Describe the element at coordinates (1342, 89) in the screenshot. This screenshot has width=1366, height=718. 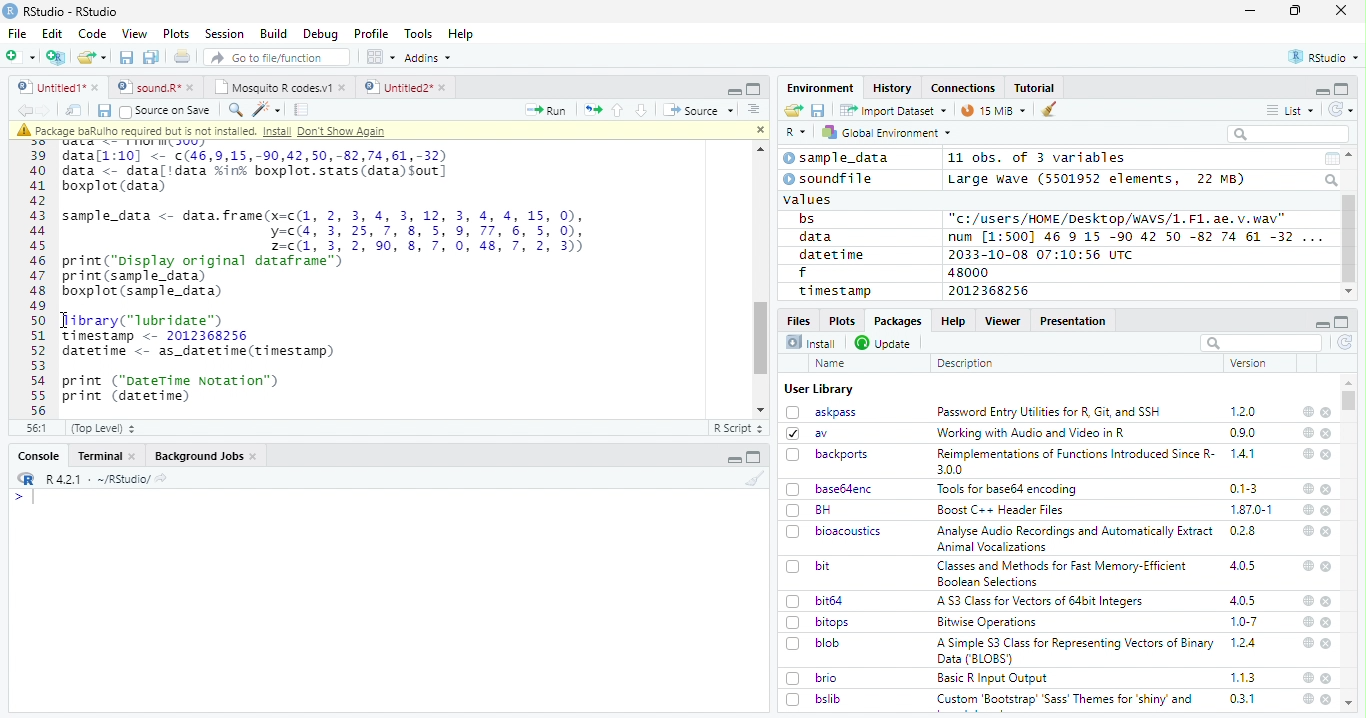
I see `full screen` at that location.